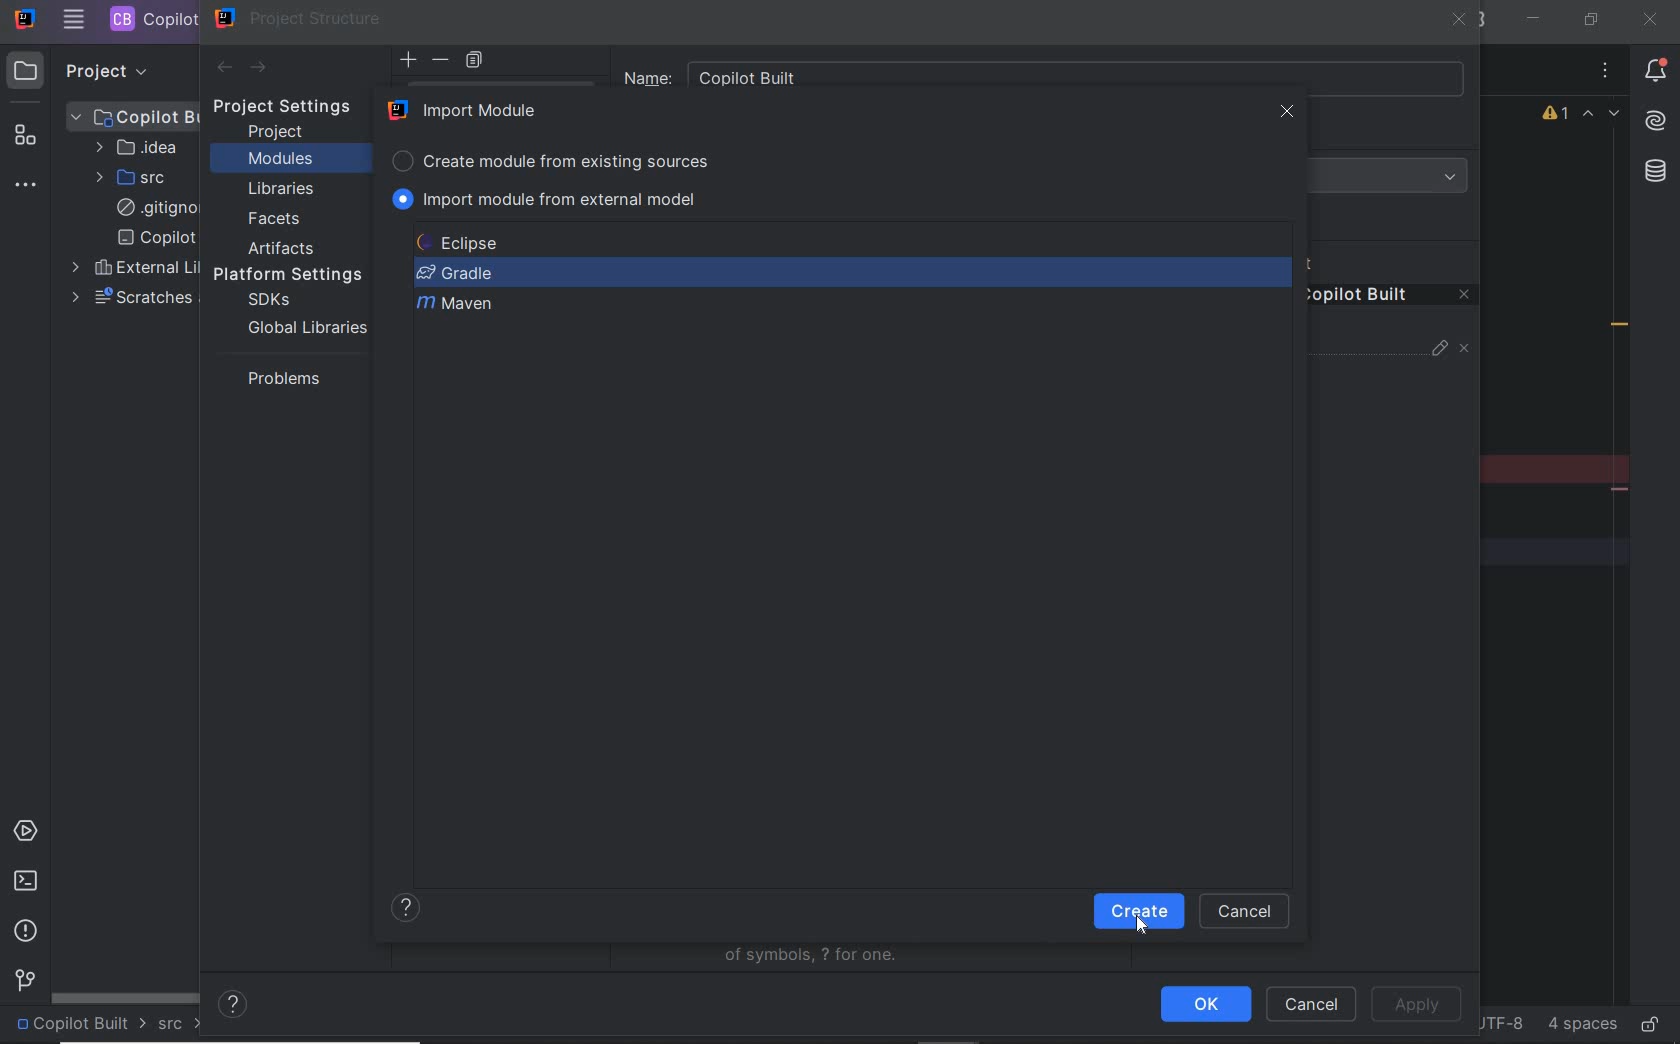  Describe the element at coordinates (464, 243) in the screenshot. I see `ECLIPSE` at that location.